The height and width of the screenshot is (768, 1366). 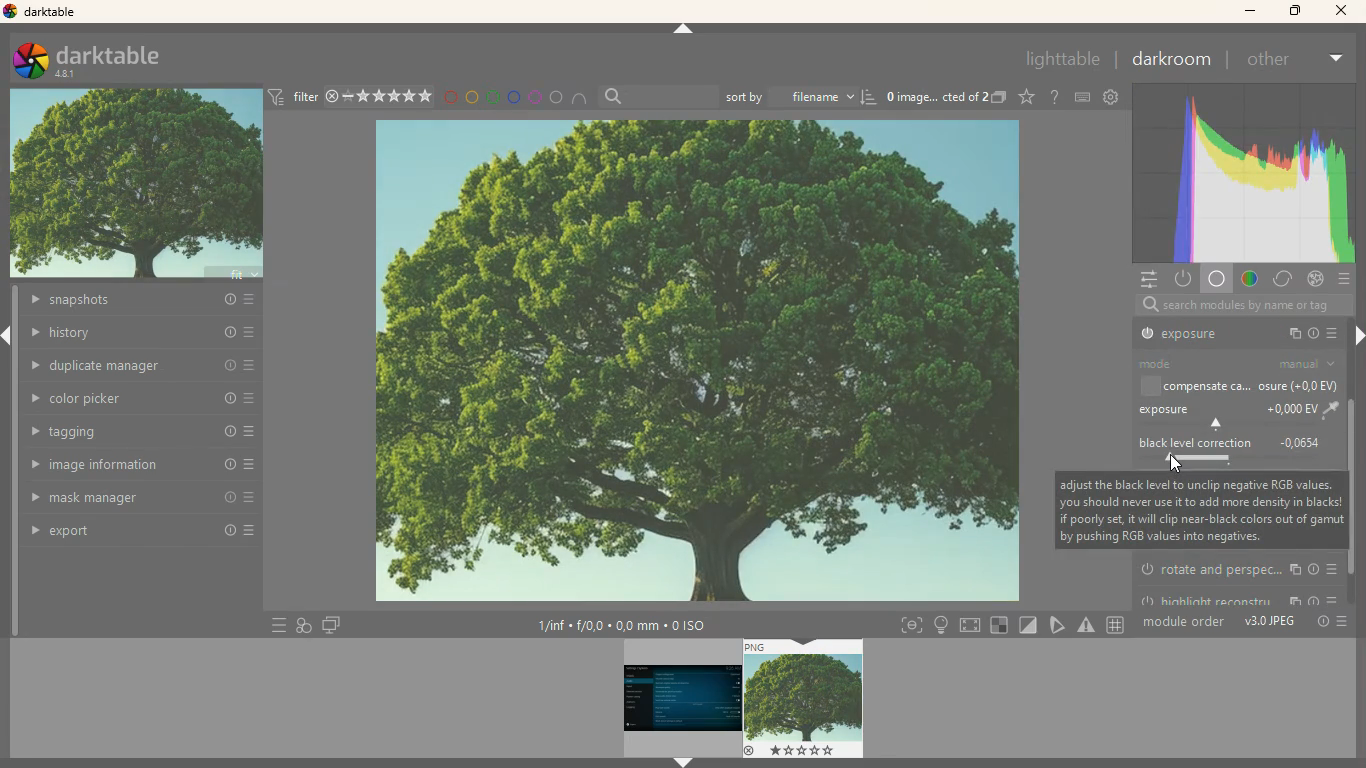 I want to click on export, so click(x=137, y=533).